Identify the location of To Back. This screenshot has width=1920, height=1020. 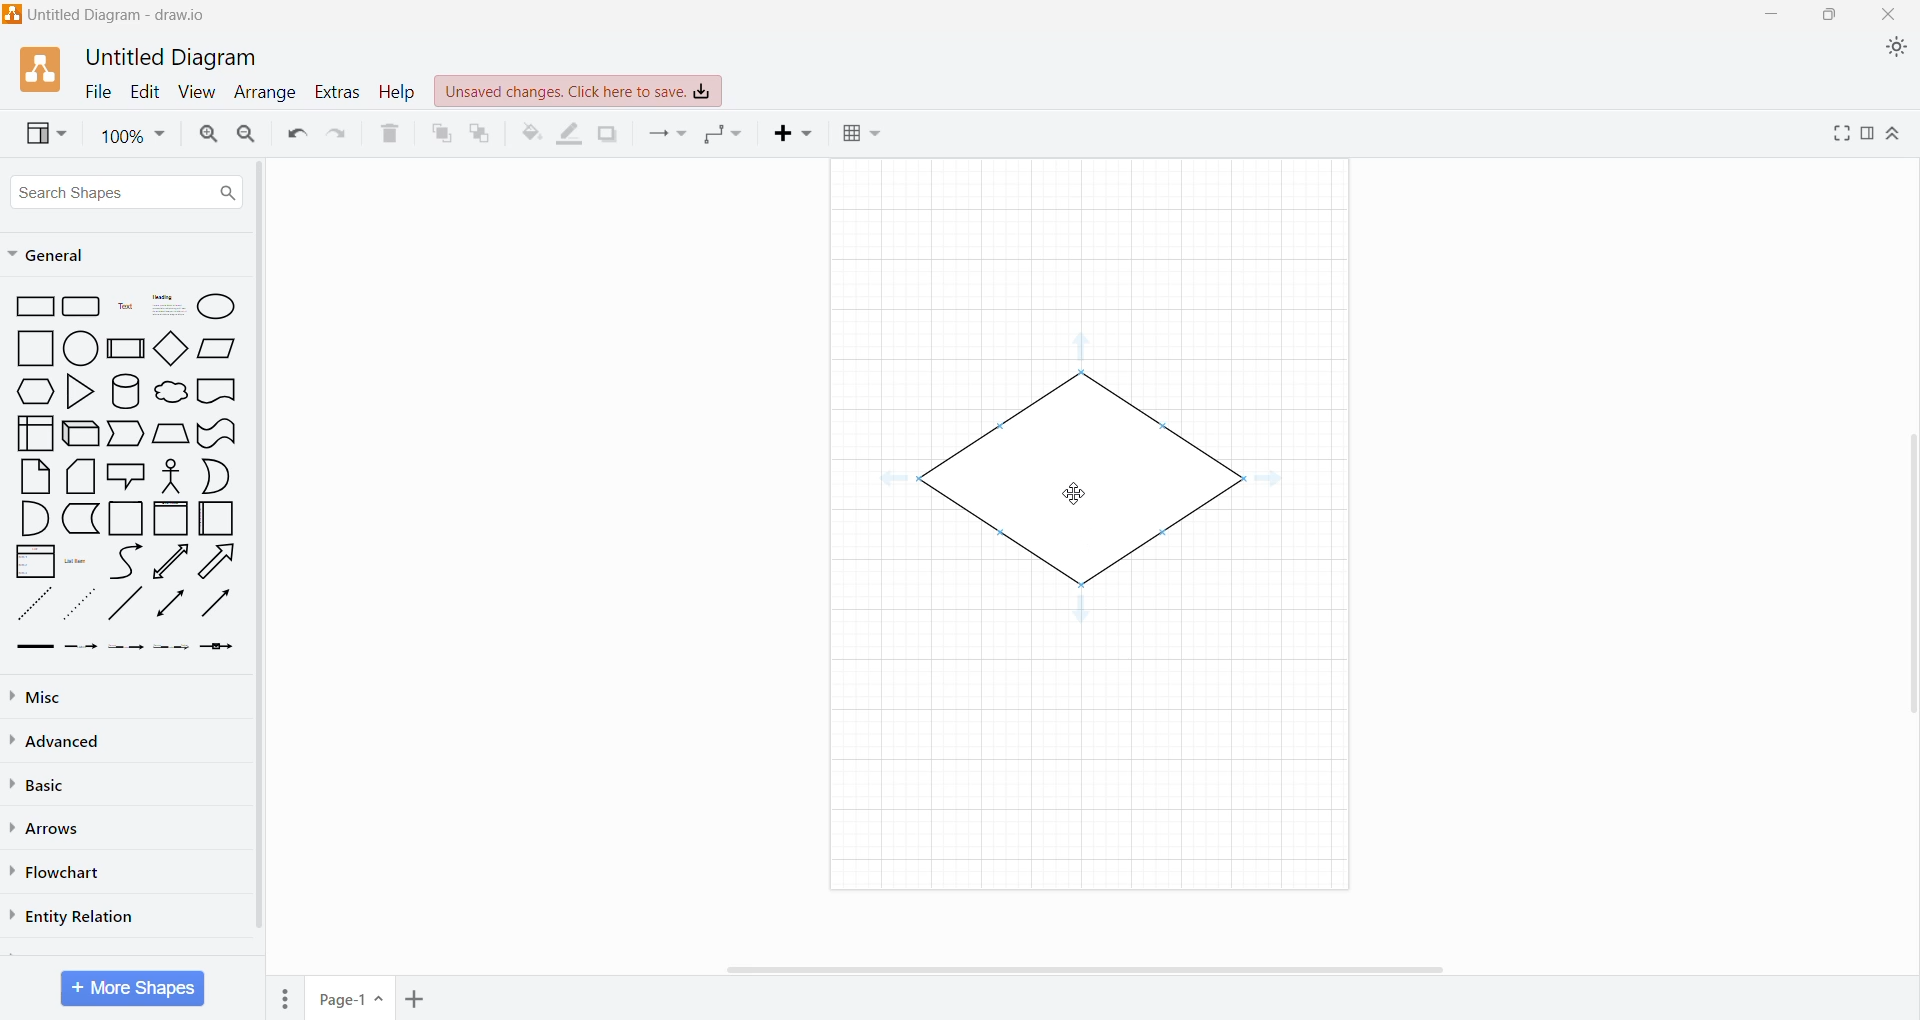
(480, 133).